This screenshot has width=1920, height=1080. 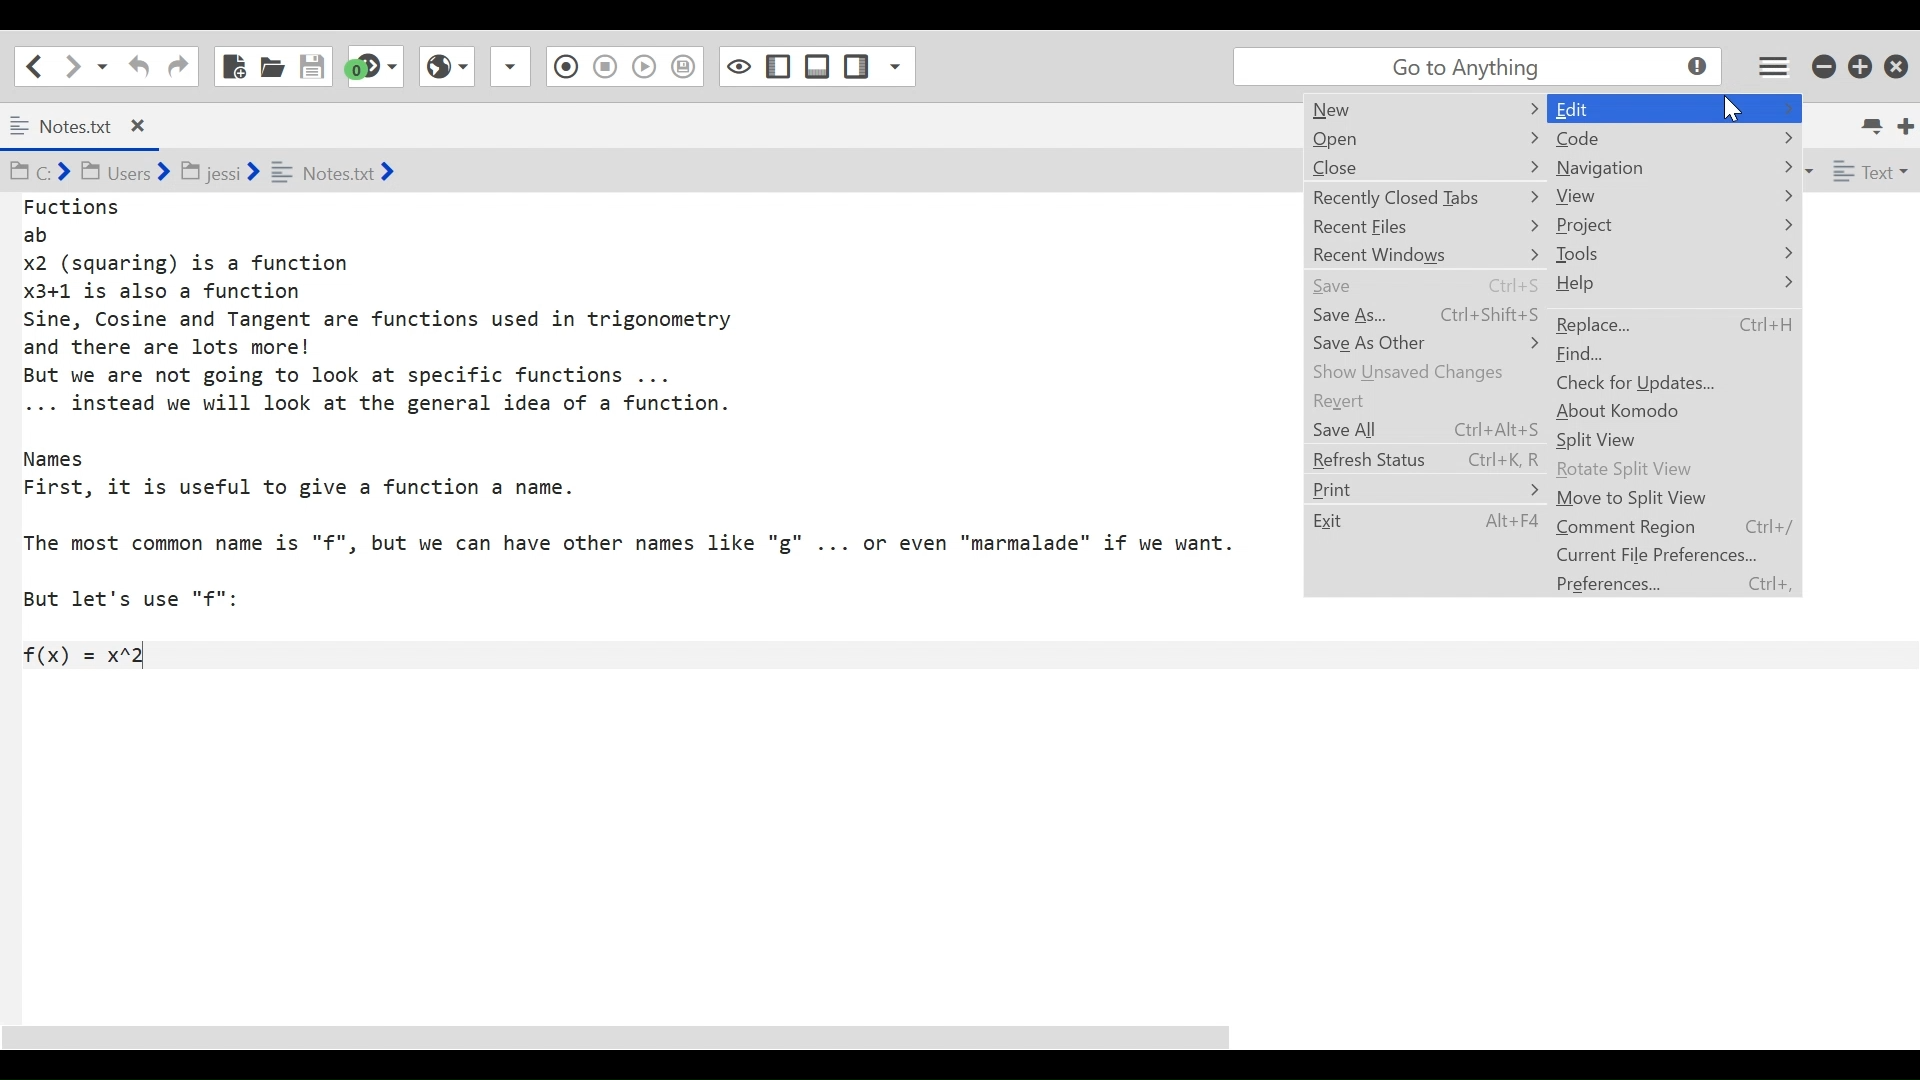 What do you see at coordinates (563, 69) in the screenshot?
I see `Stop Recording Macro` at bounding box center [563, 69].